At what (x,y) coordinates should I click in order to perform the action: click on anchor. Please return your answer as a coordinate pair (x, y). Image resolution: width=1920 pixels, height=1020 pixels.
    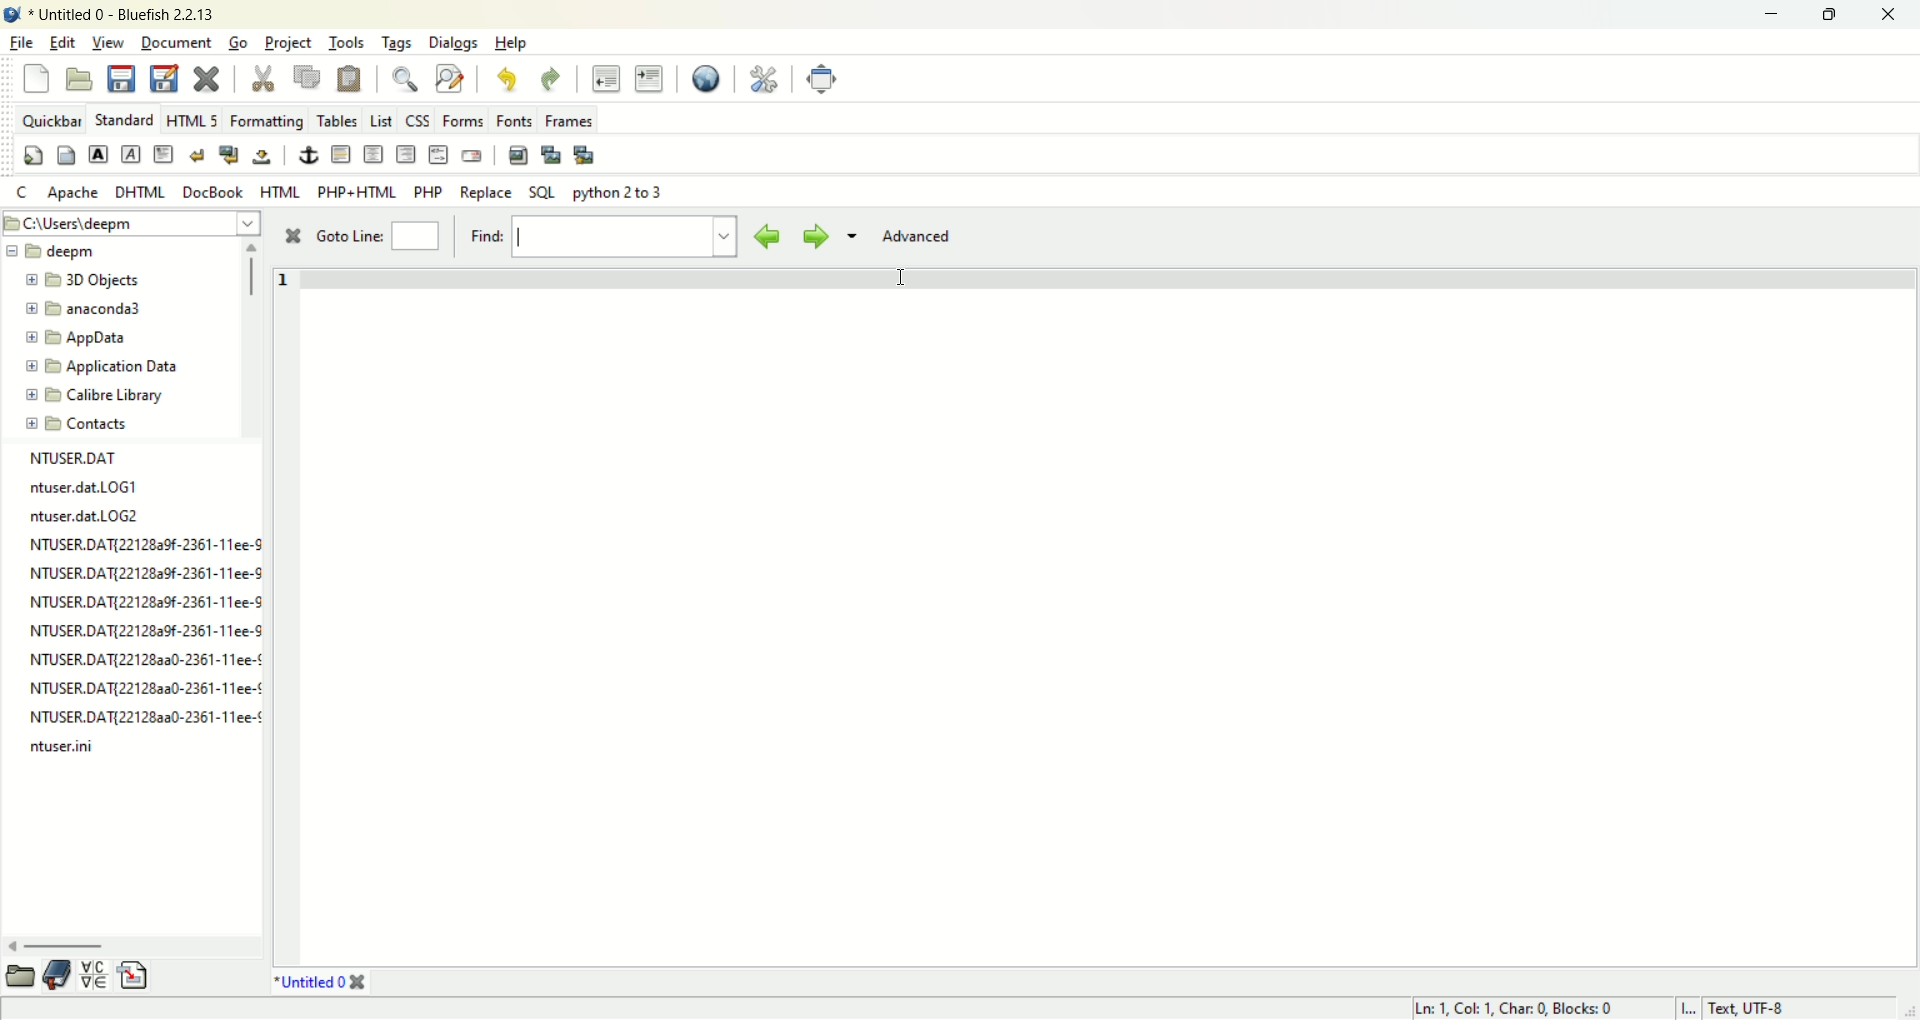
    Looking at the image, I should click on (305, 156).